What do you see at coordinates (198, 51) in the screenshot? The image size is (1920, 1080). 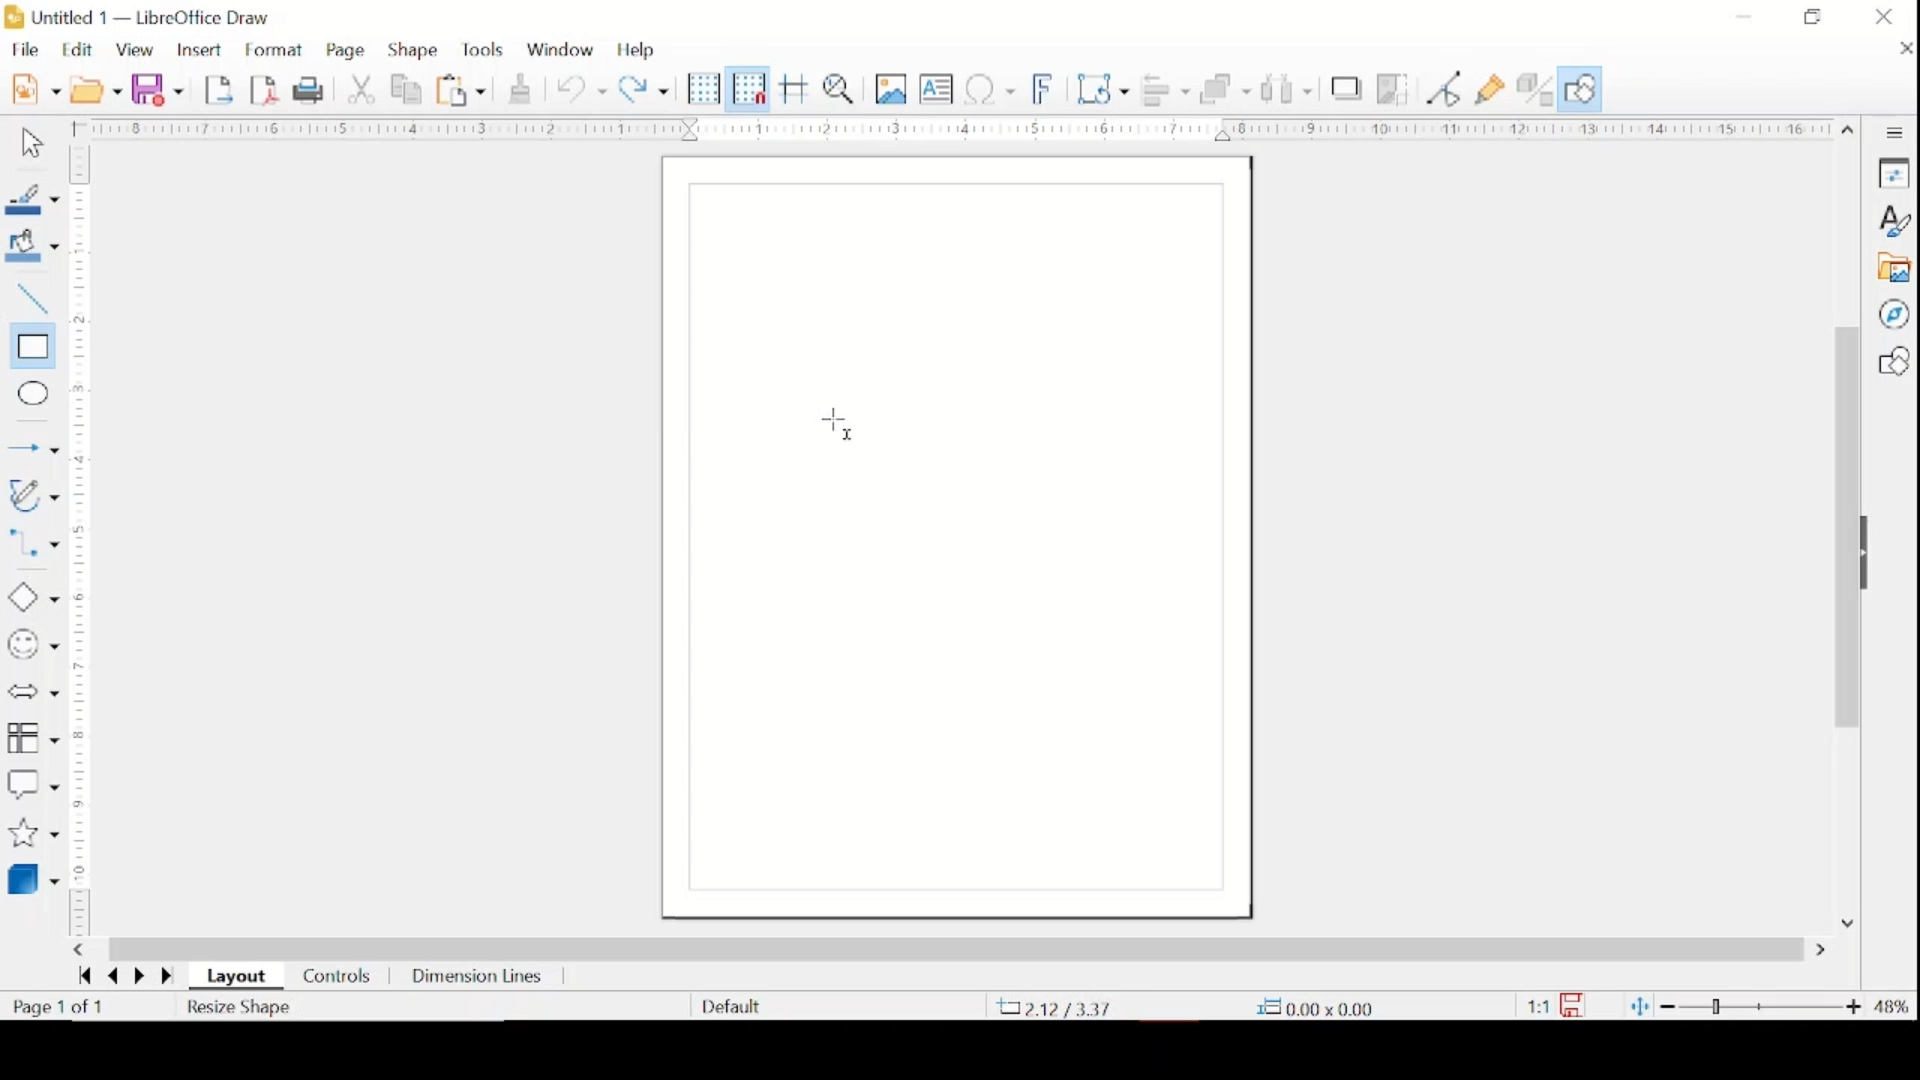 I see `insert` at bounding box center [198, 51].